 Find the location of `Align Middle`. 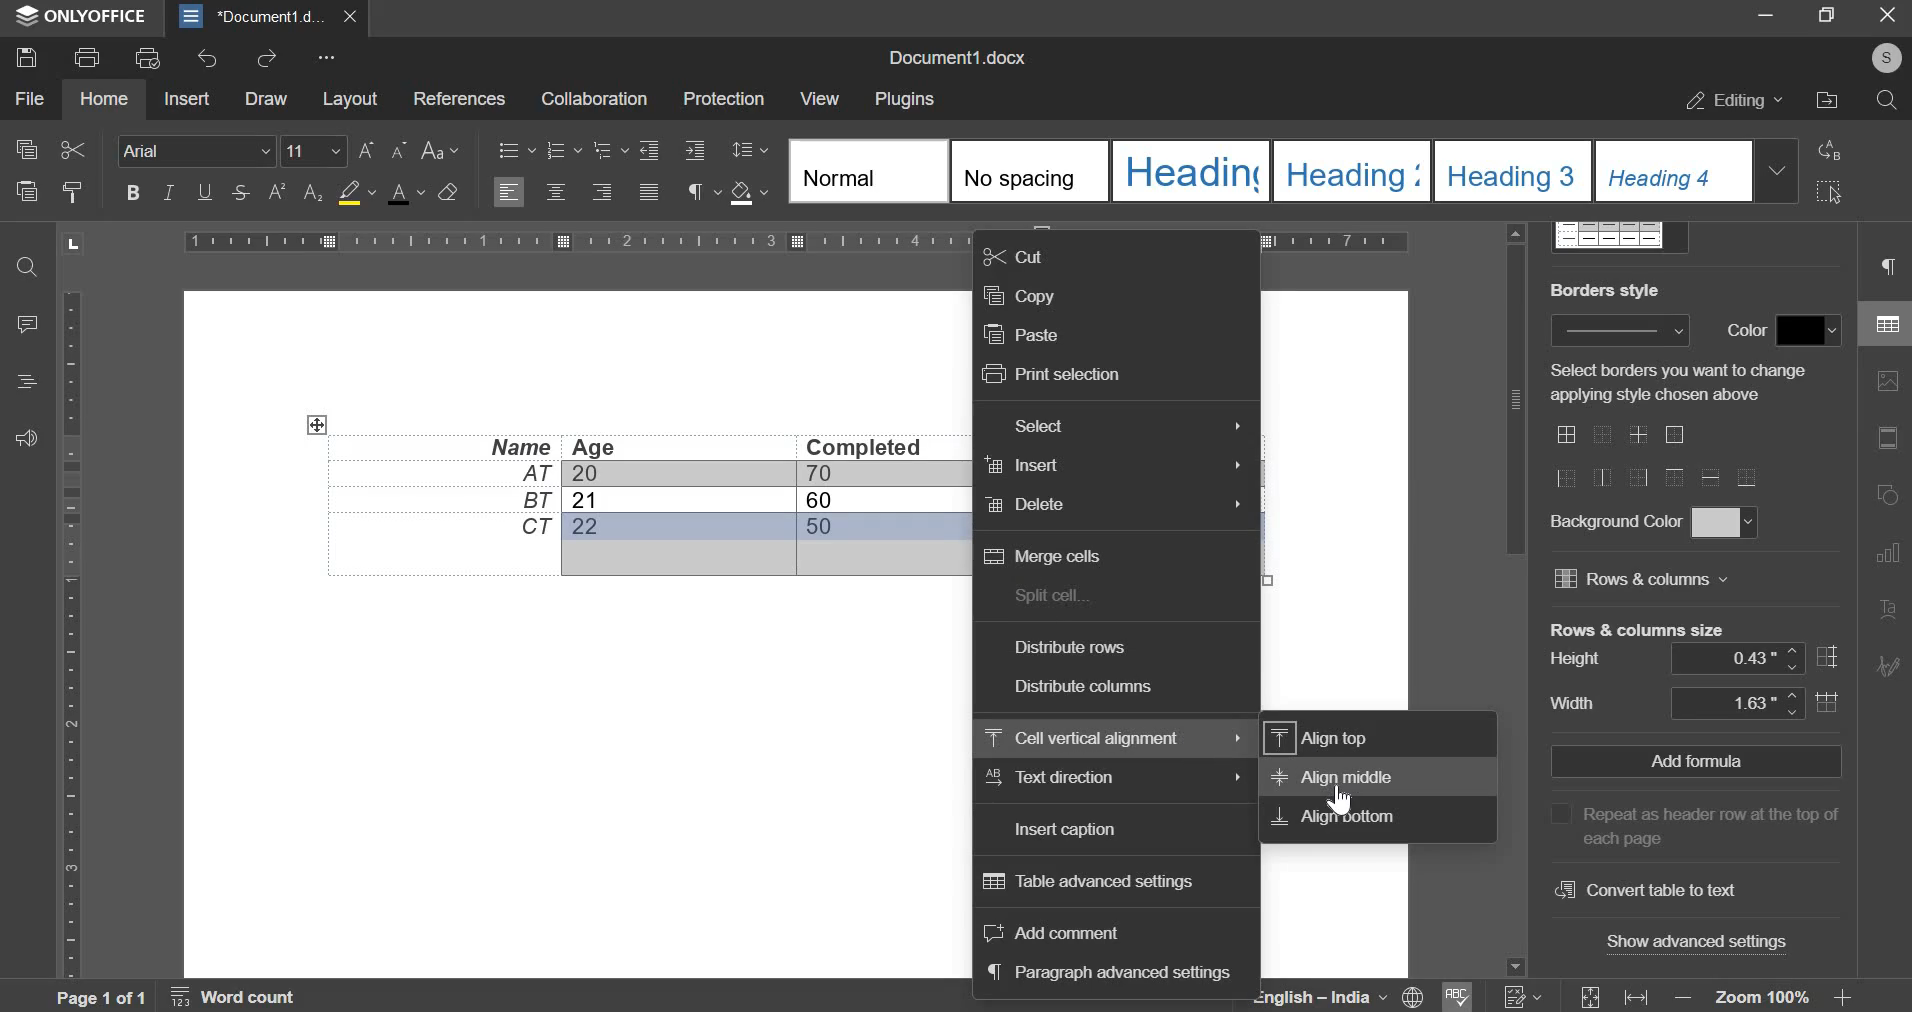

Align Middle is located at coordinates (1377, 779).